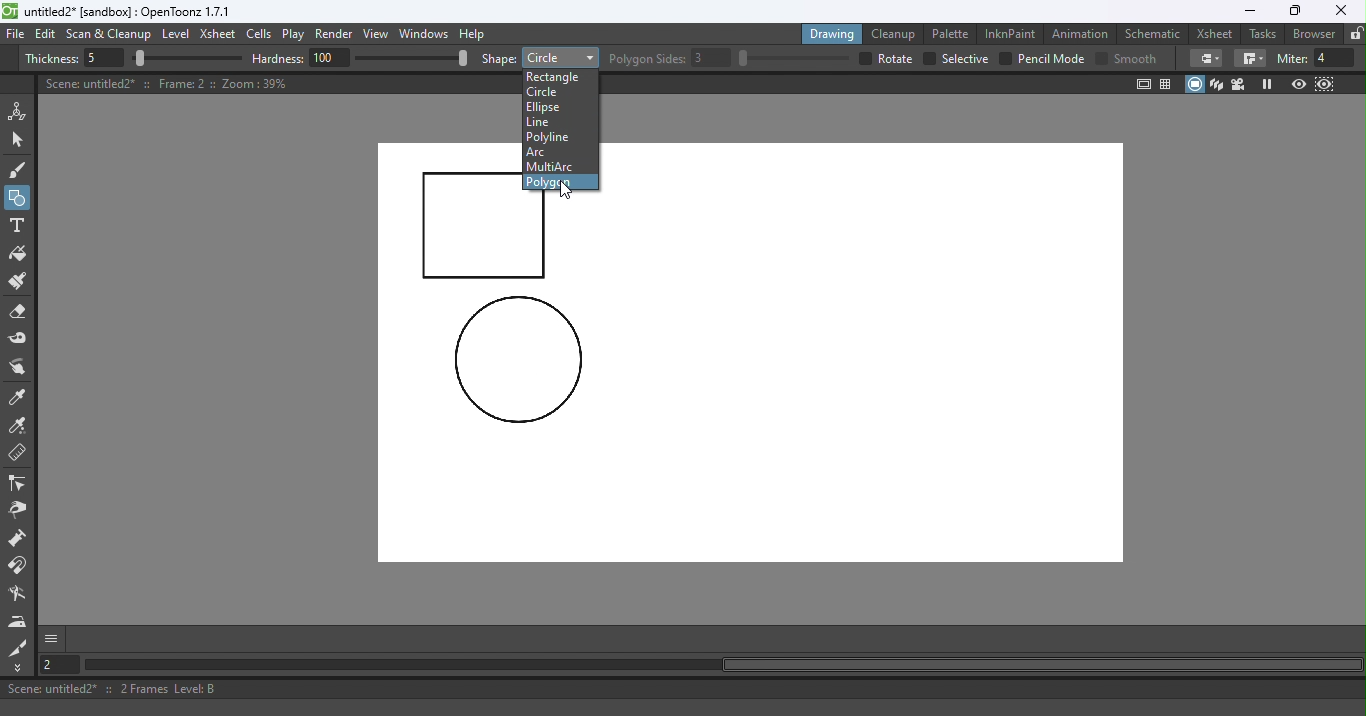  Describe the element at coordinates (21, 595) in the screenshot. I see `Blender tool` at that location.